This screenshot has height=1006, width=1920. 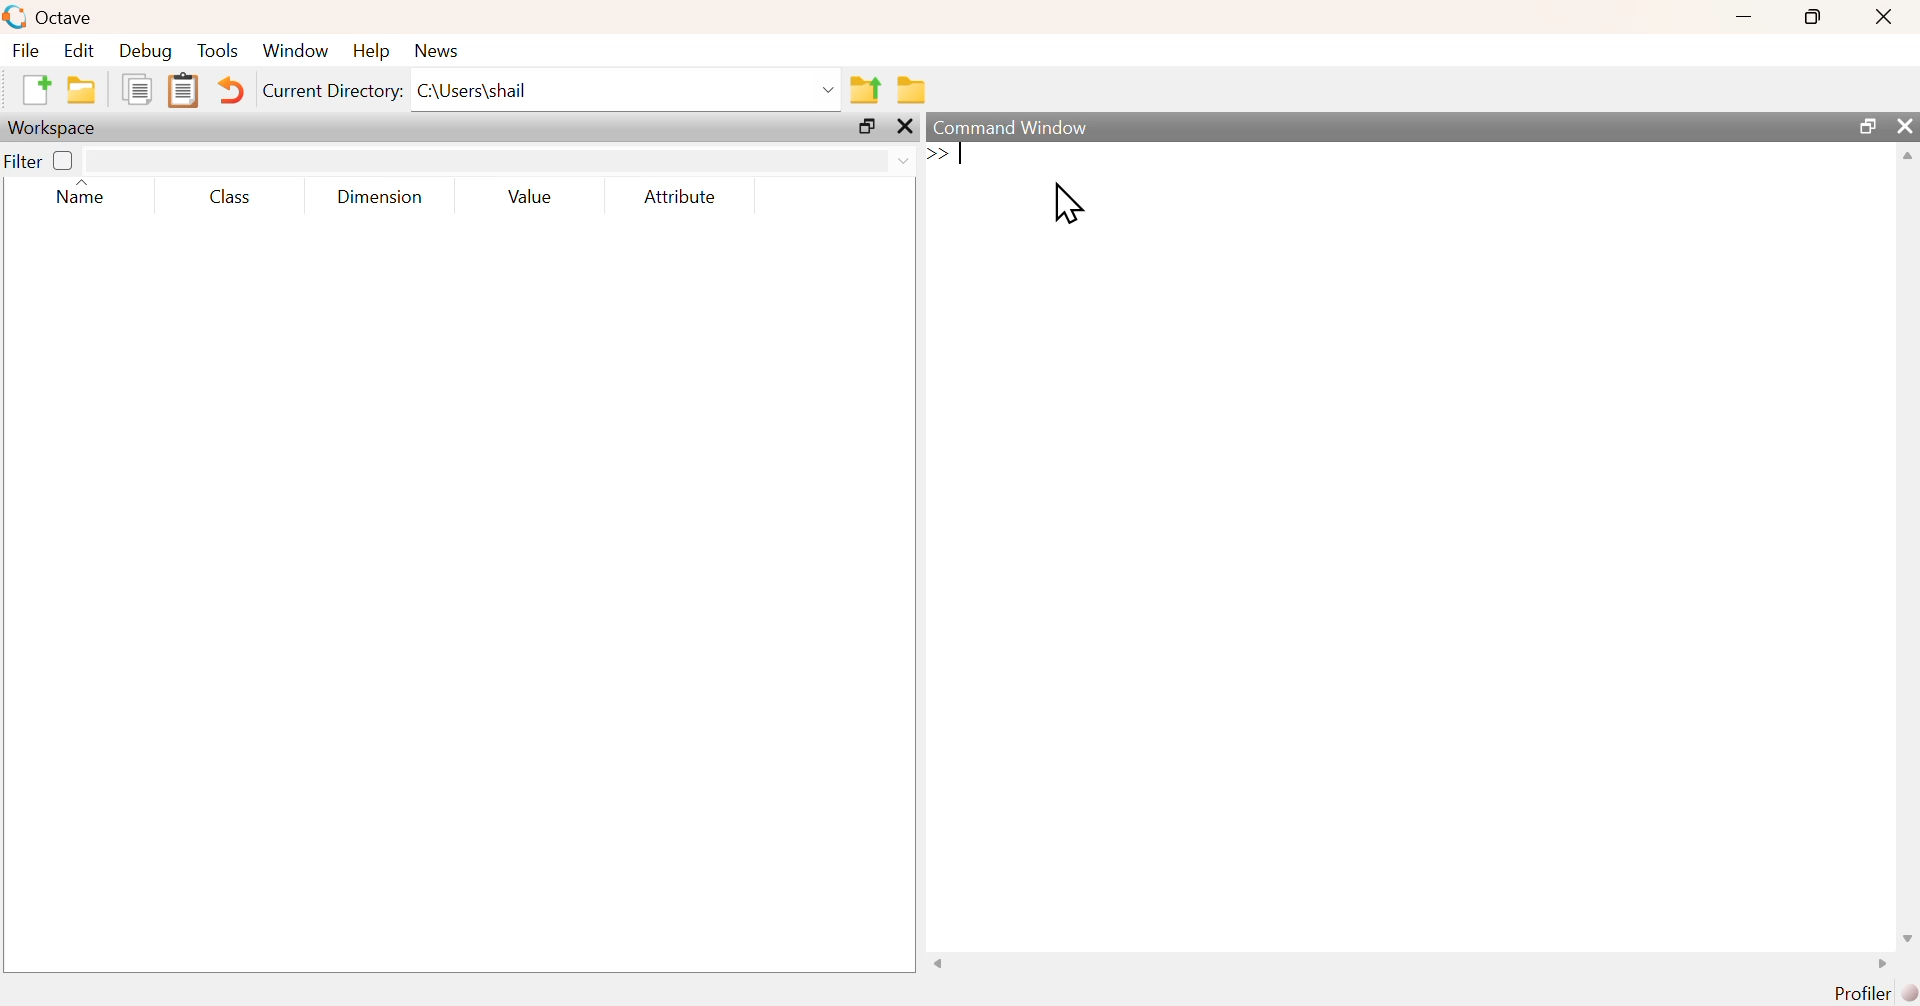 What do you see at coordinates (964, 155) in the screenshot?
I see `Tap text` at bounding box center [964, 155].